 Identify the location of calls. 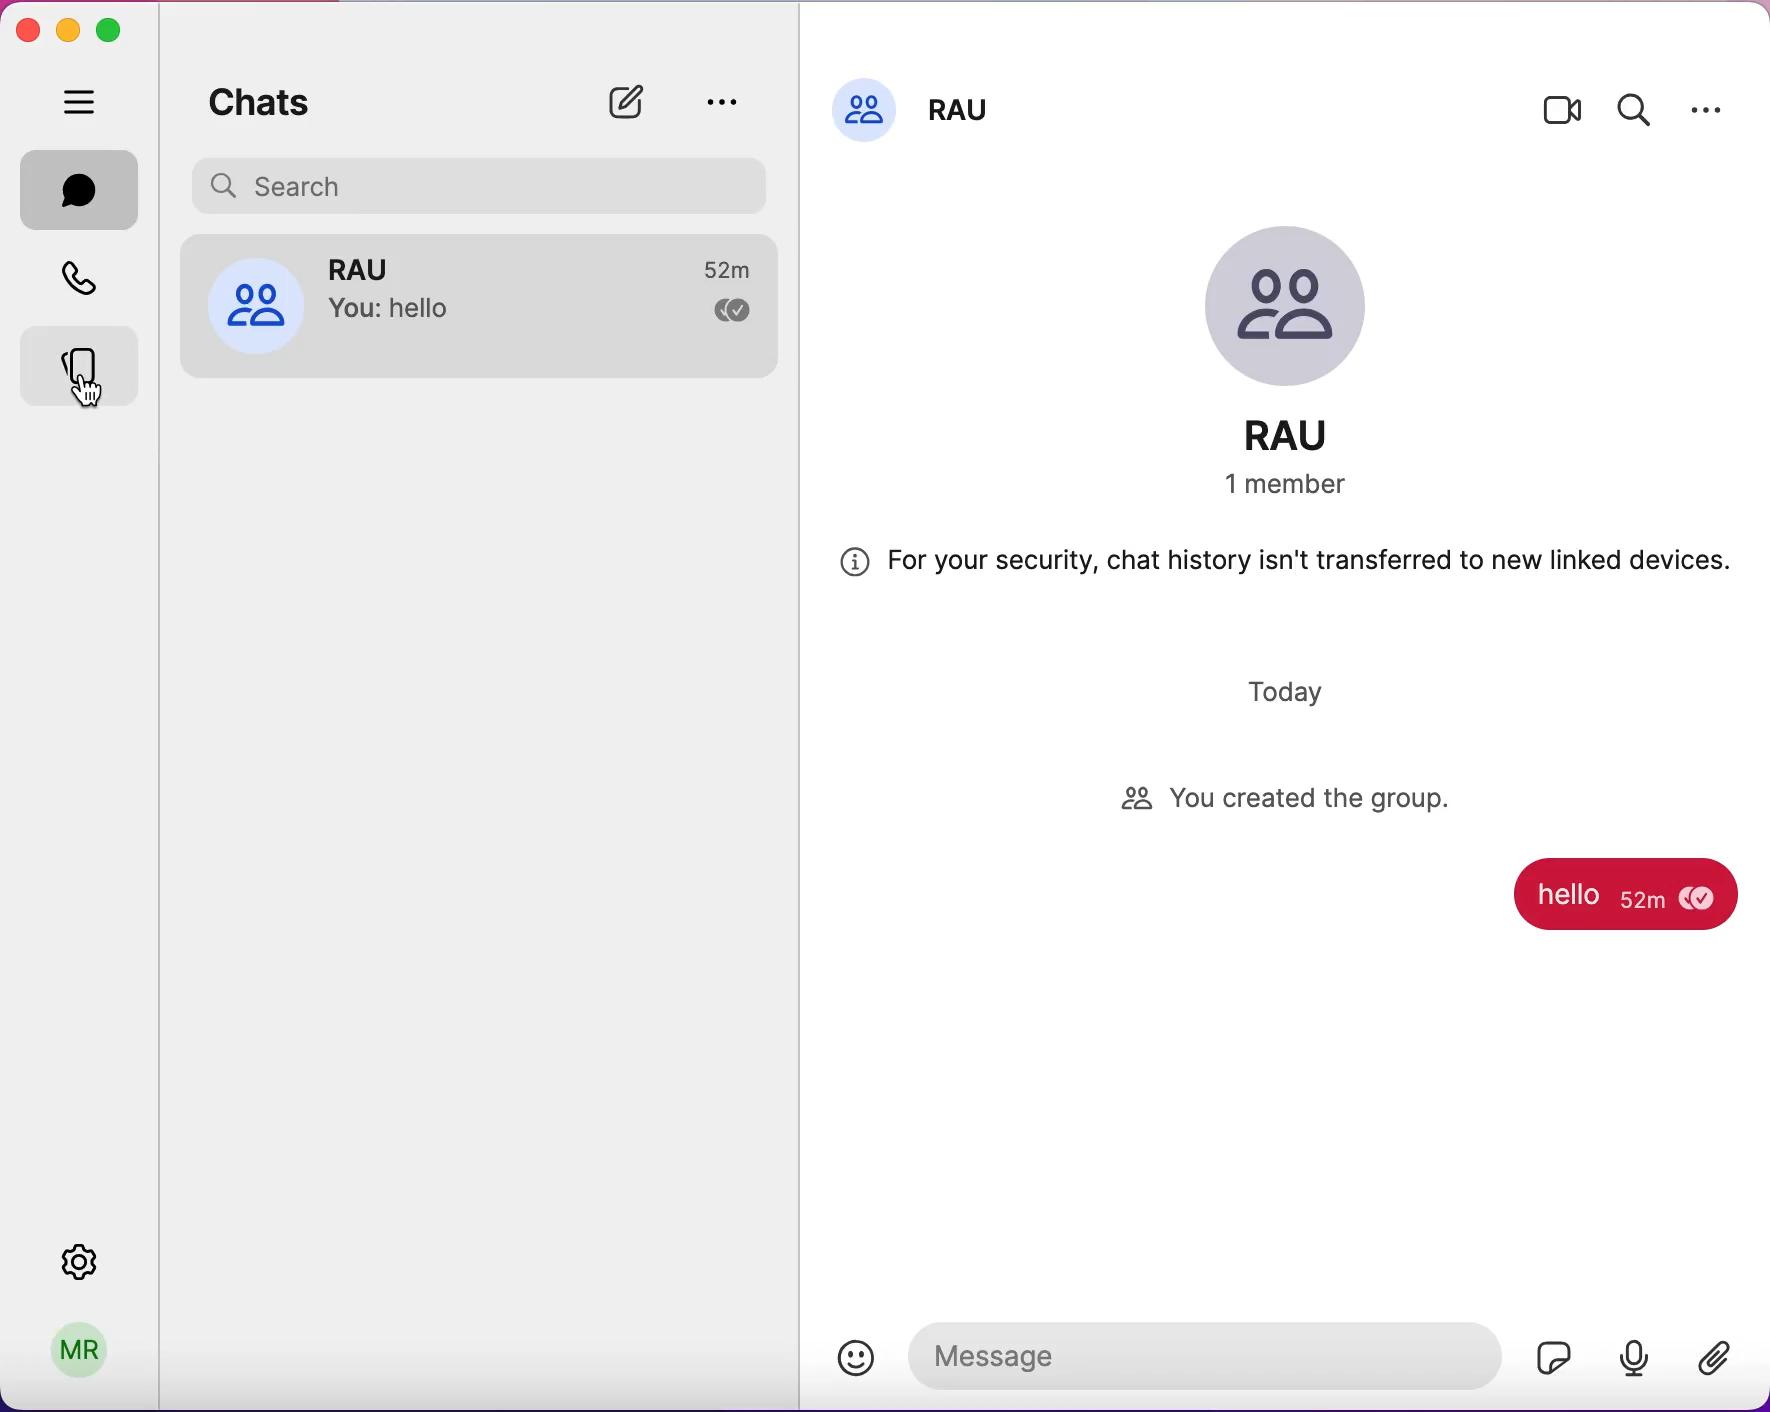
(85, 276).